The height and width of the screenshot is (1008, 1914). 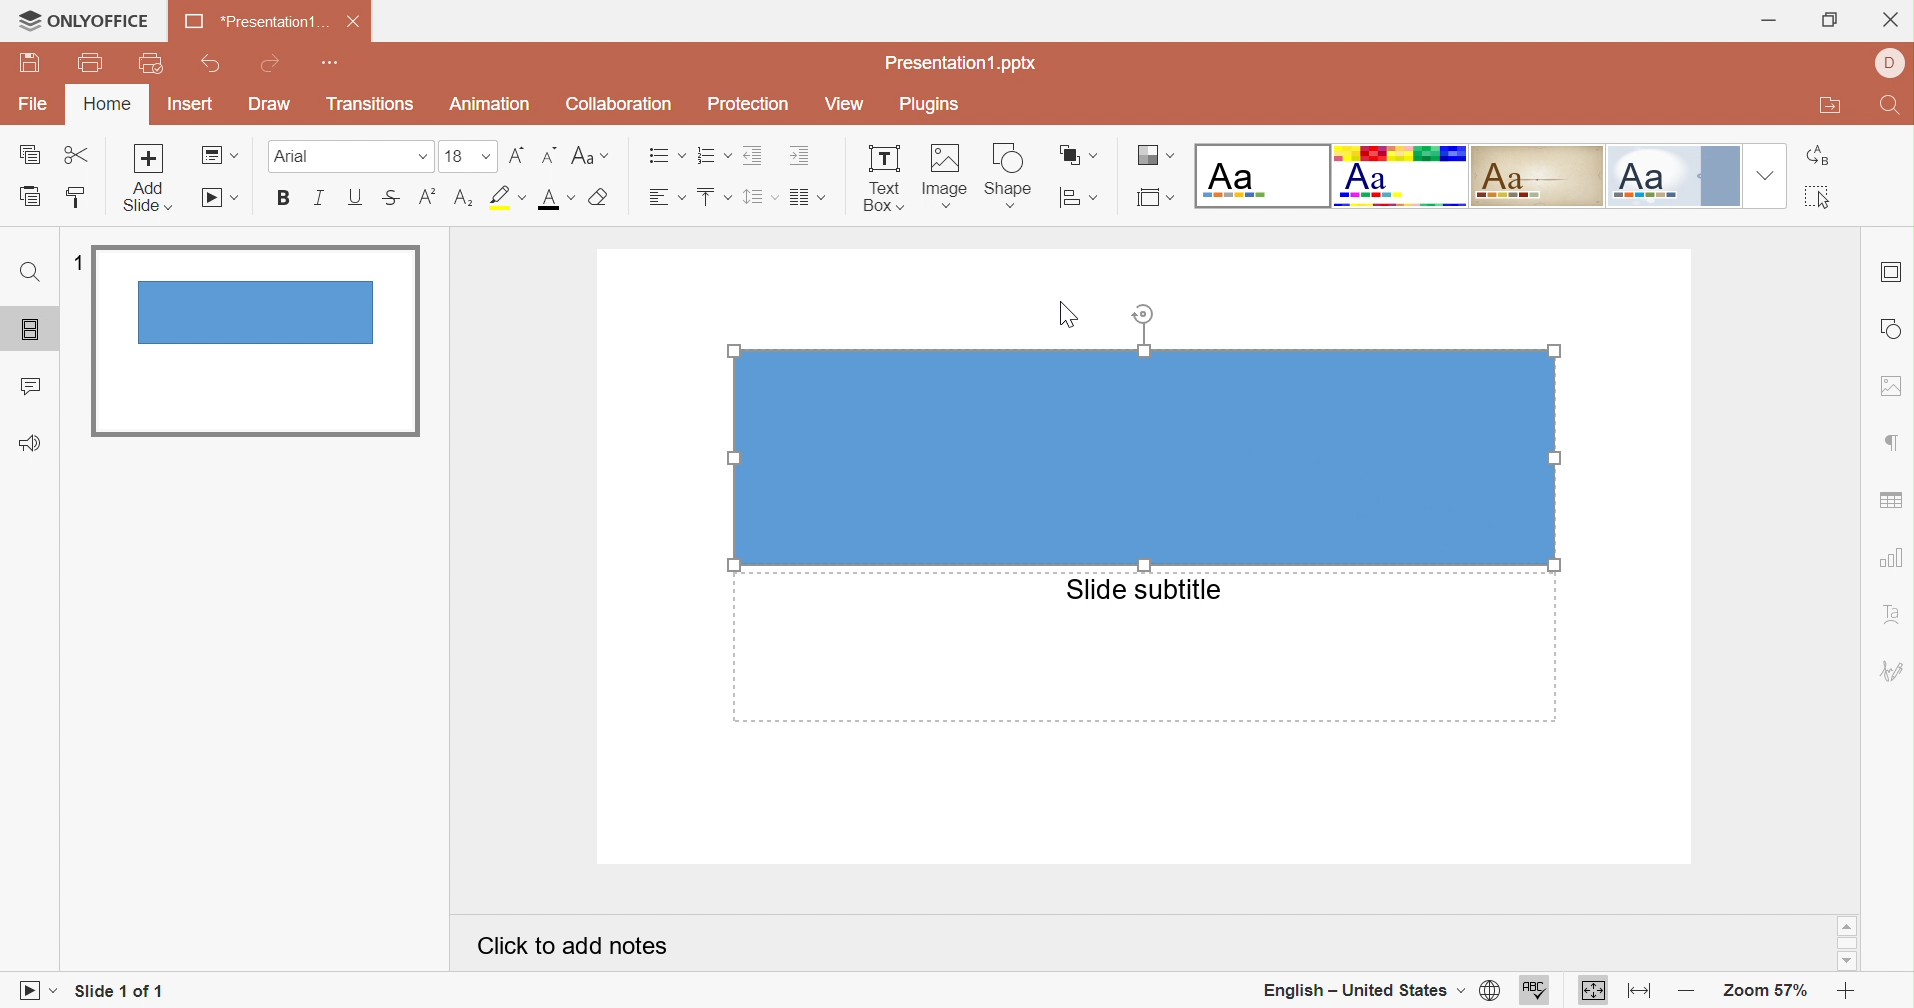 What do you see at coordinates (927, 105) in the screenshot?
I see `Plugins` at bounding box center [927, 105].